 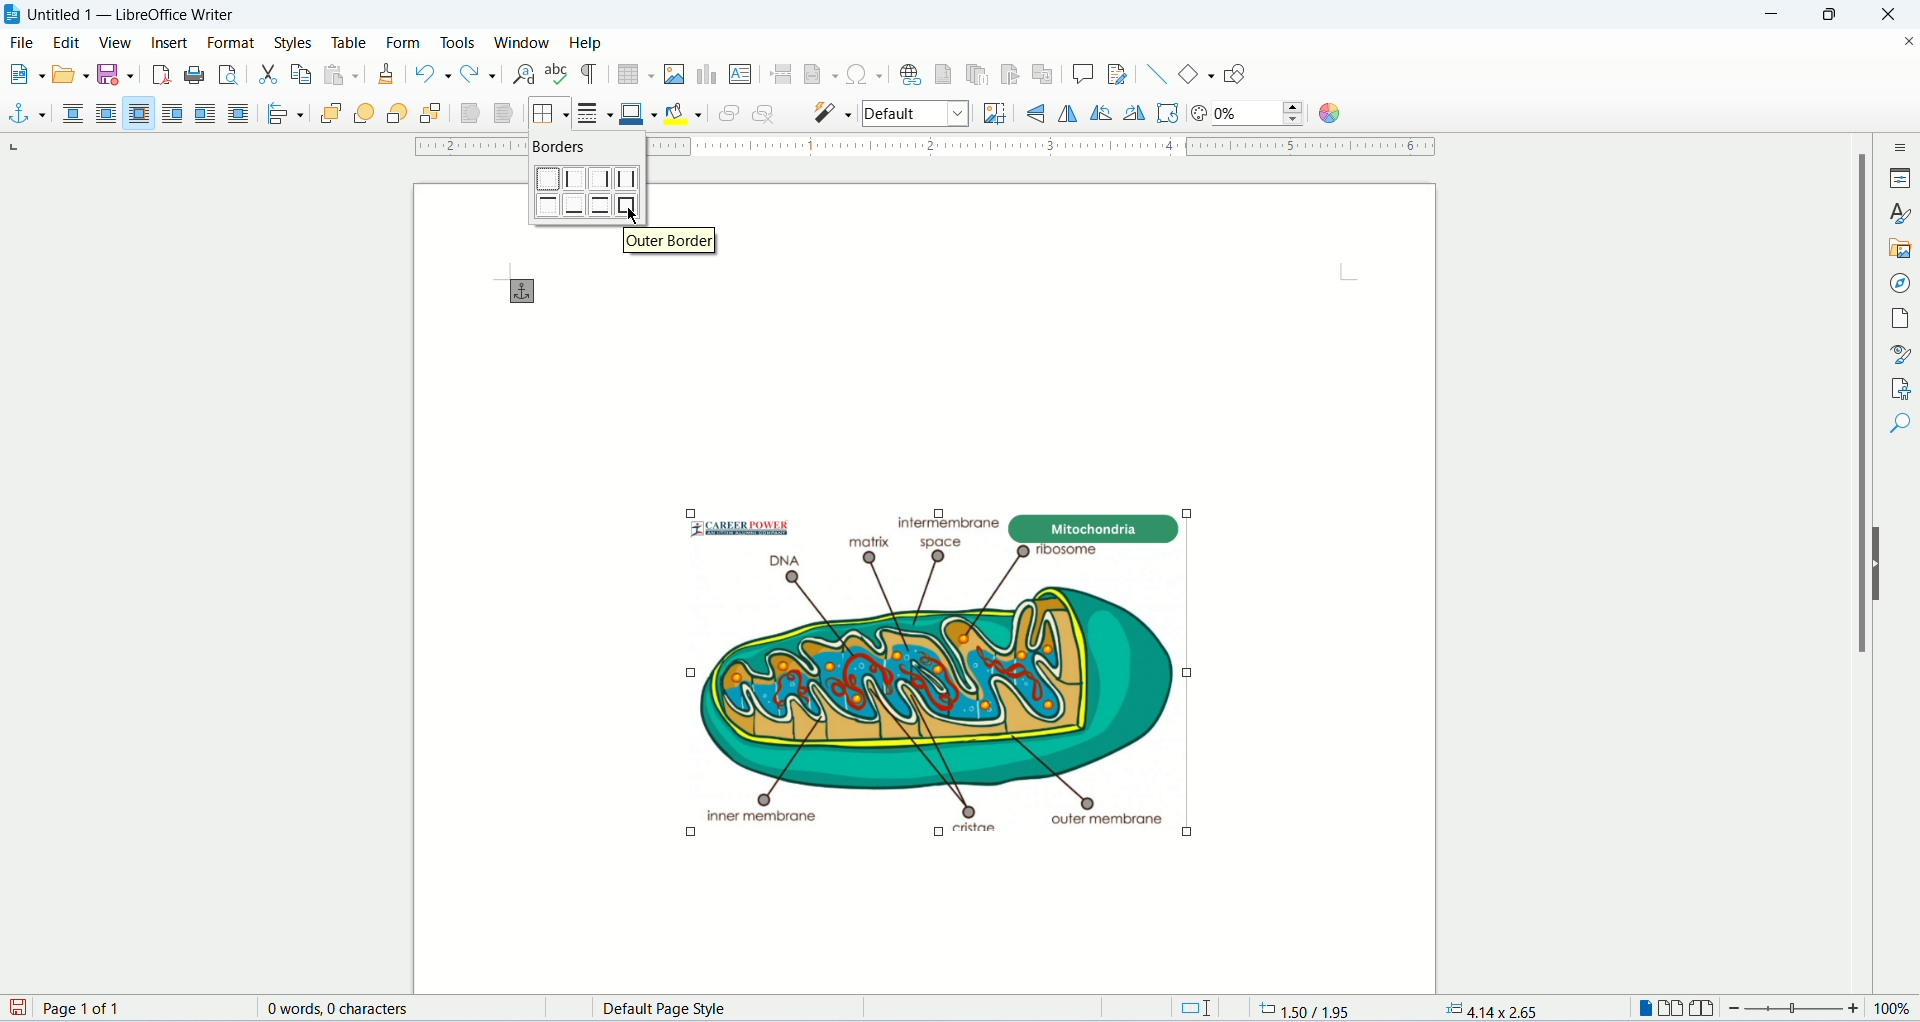 What do you see at coordinates (781, 74) in the screenshot?
I see `insert page break` at bounding box center [781, 74].